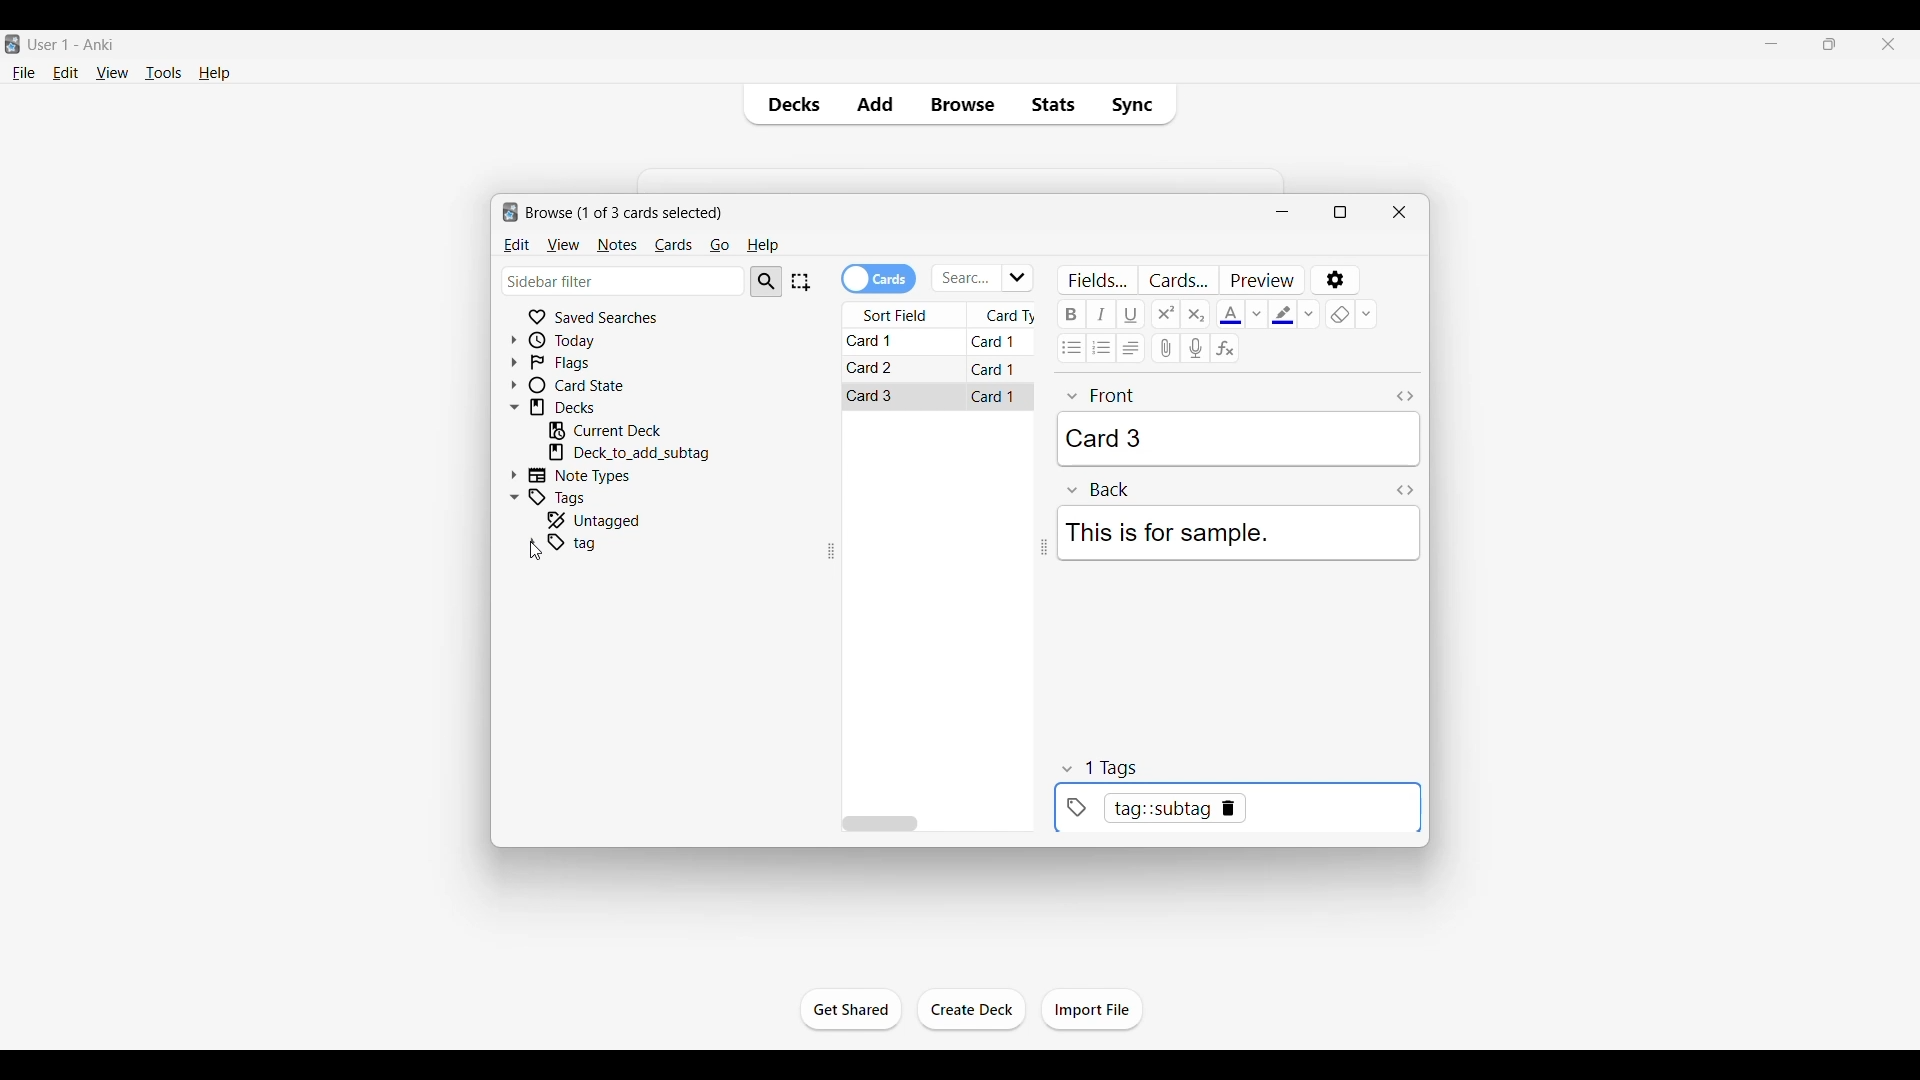 The width and height of the screenshot is (1920, 1080). Describe the element at coordinates (14, 44) in the screenshot. I see `Software logo` at that location.